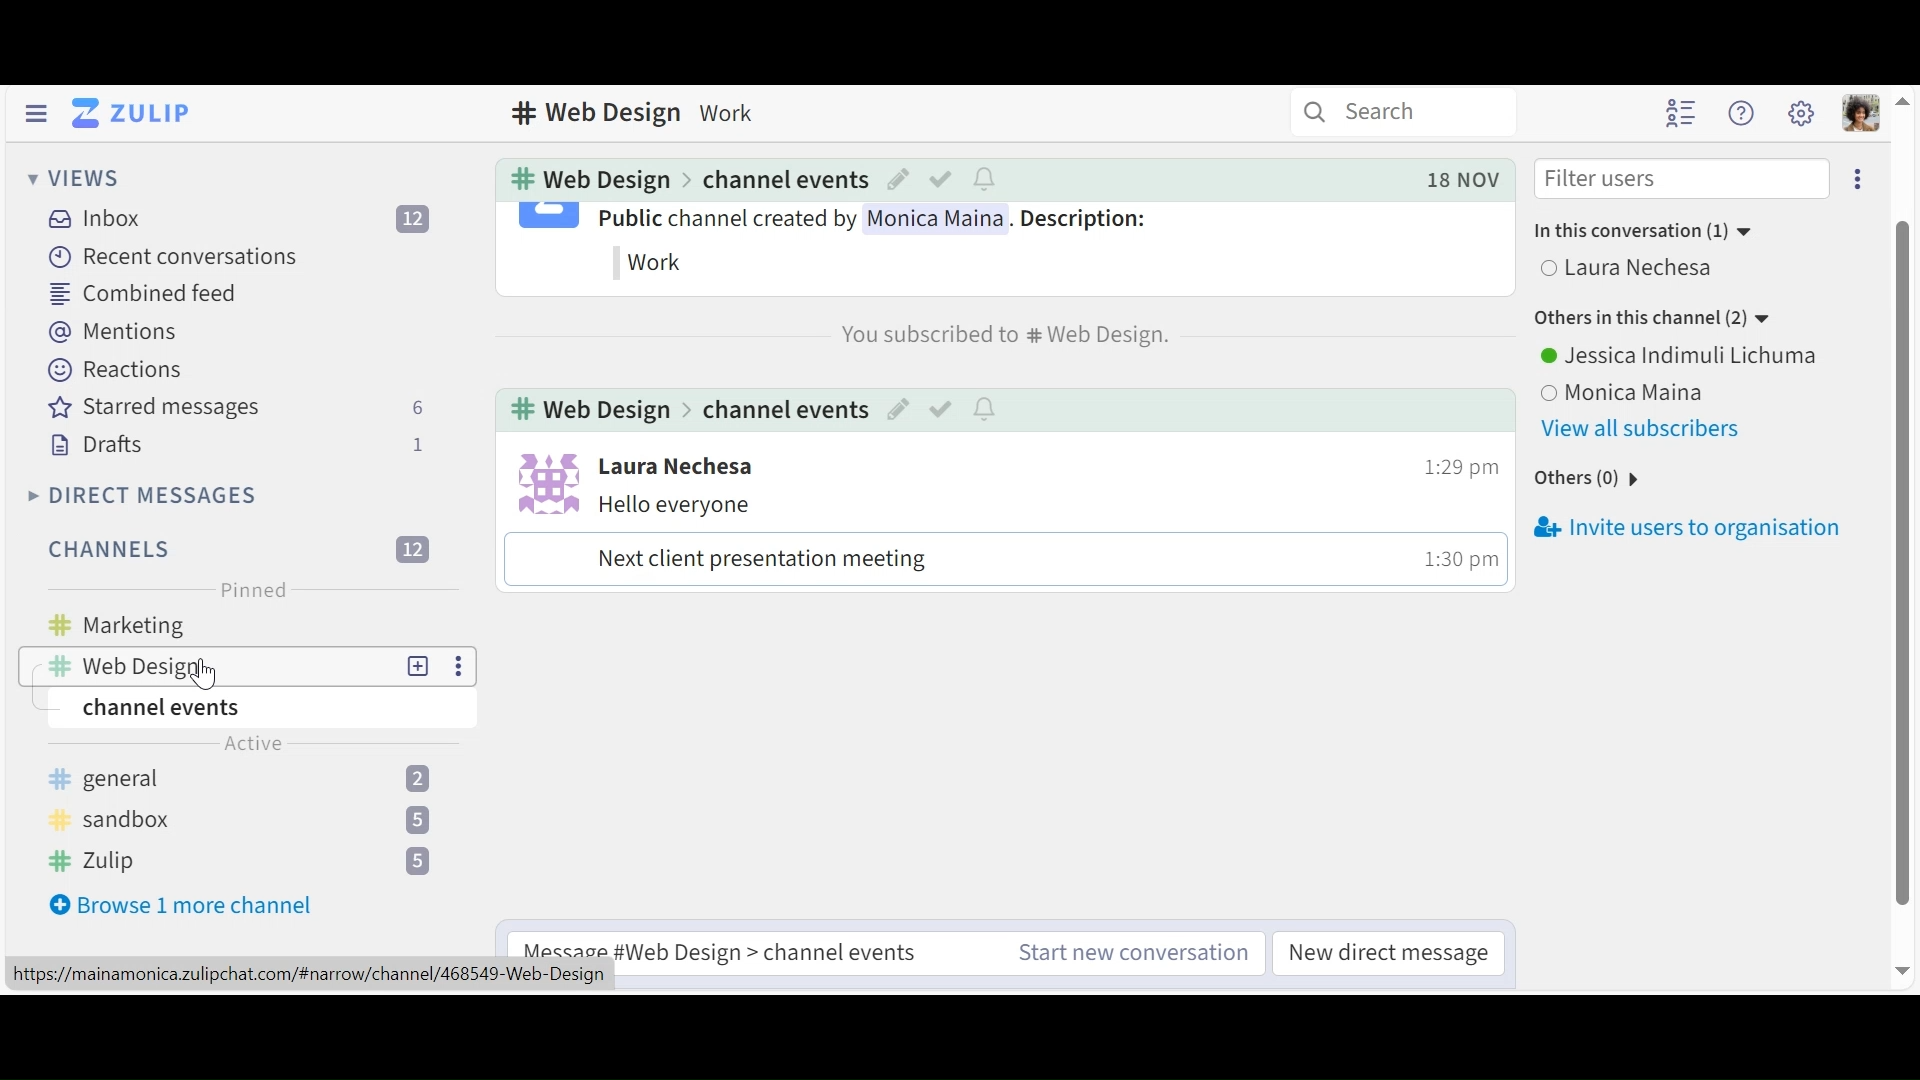 This screenshot has height=1080, width=1920. What do you see at coordinates (1802, 111) in the screenshot?
I see `Settings` at bounding box center [1802, 111].